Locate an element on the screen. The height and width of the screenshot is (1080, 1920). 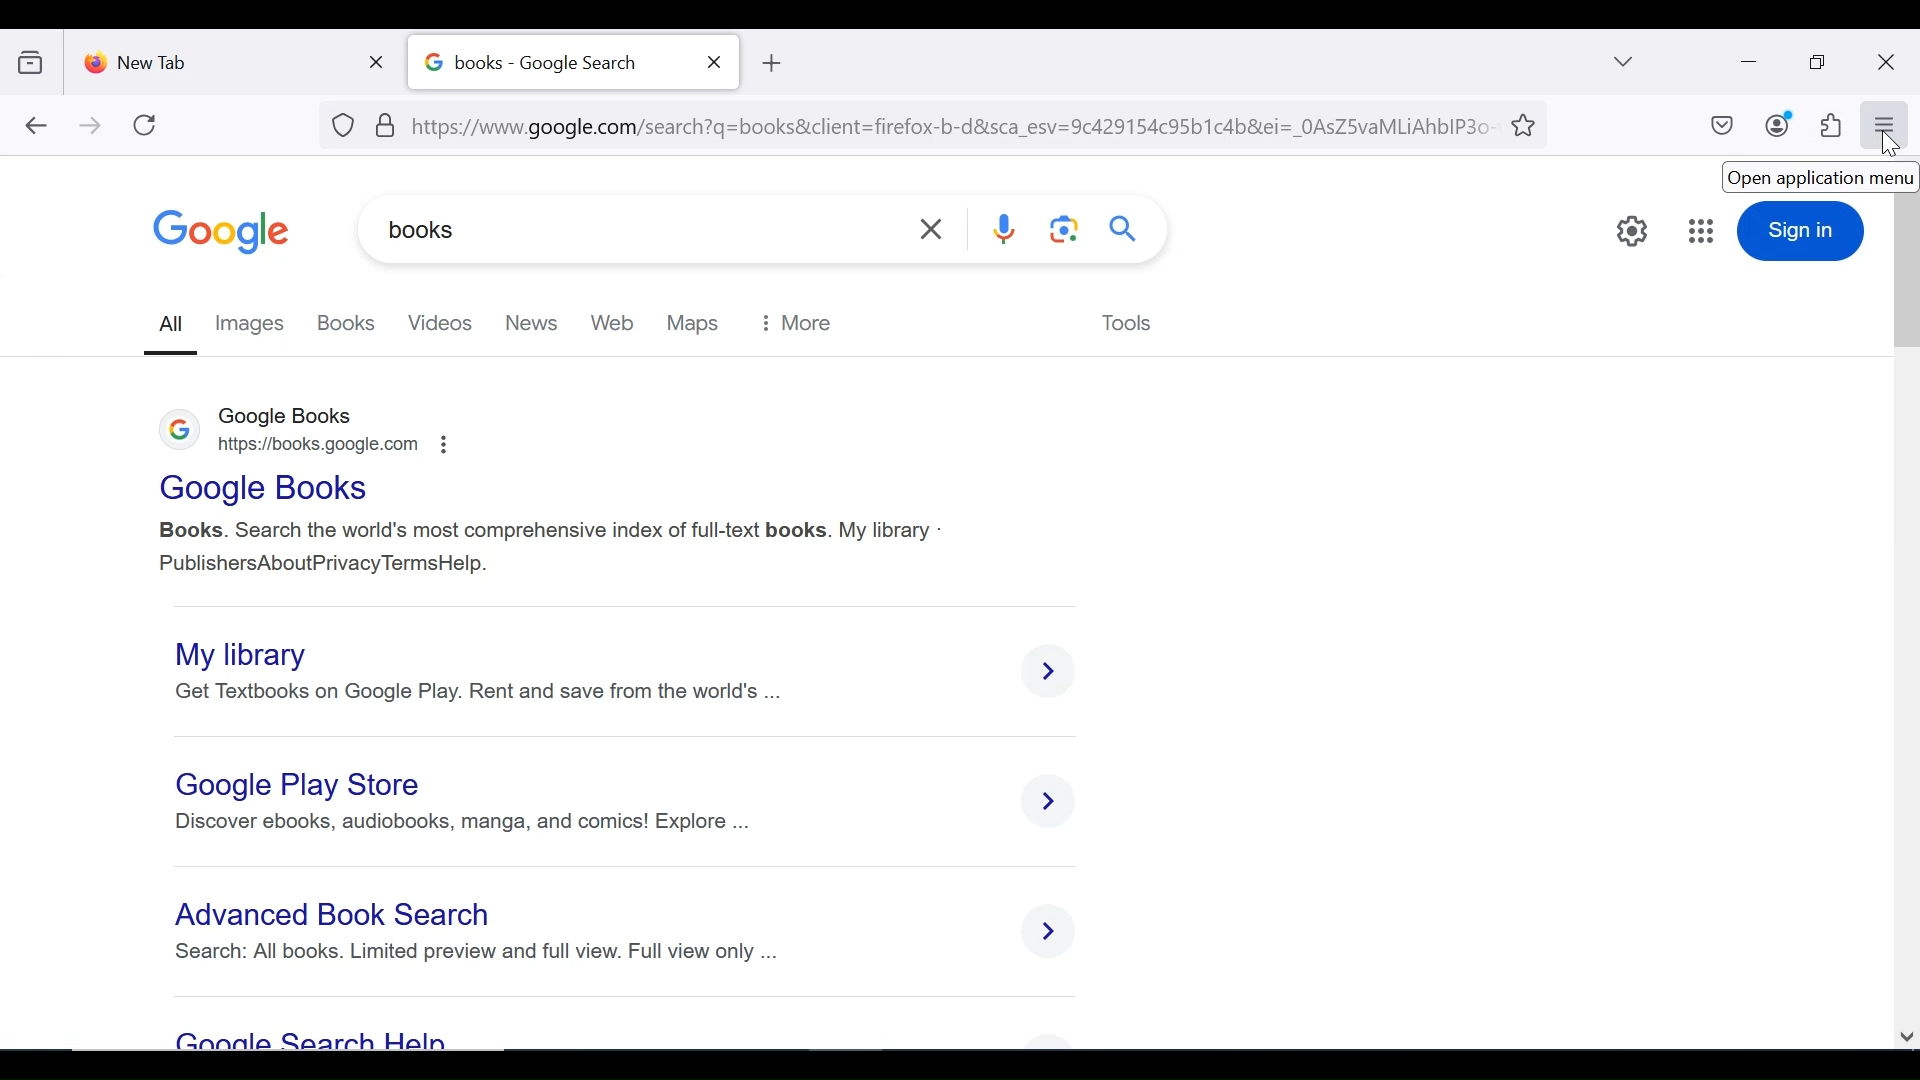
web is located at coordinates (614, 322).